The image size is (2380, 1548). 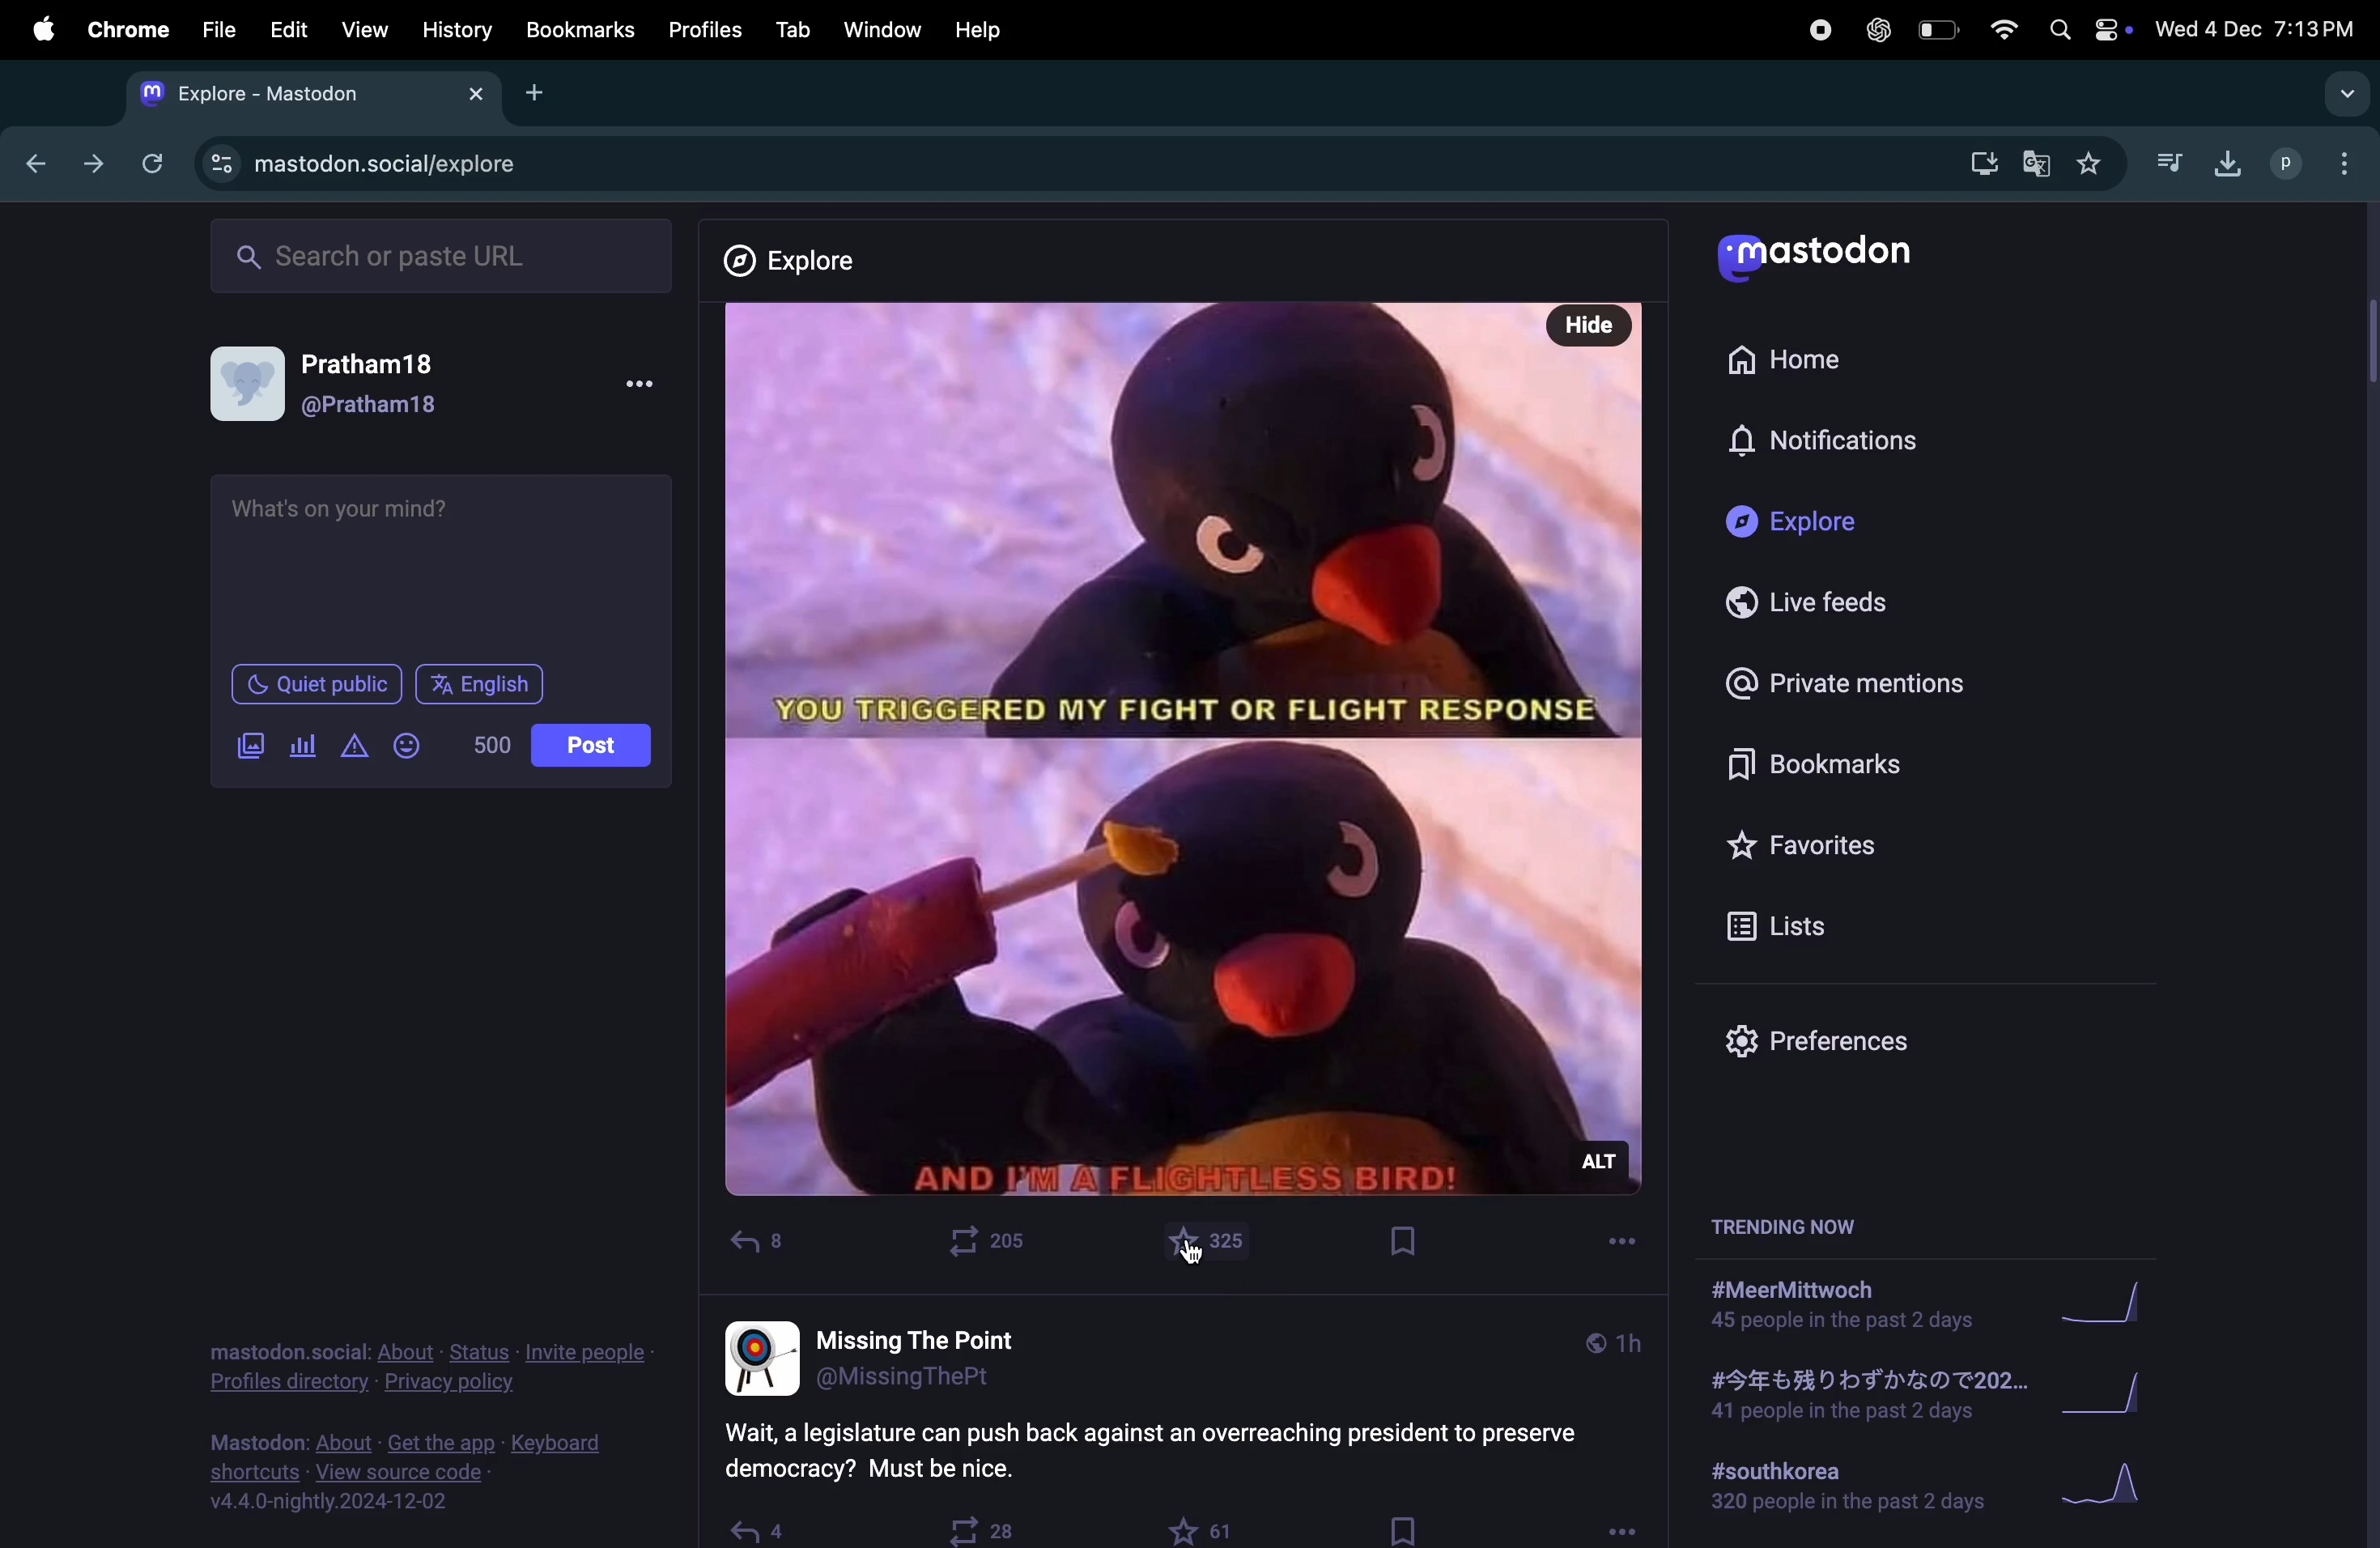 I want to click on English, so click(x=481, y=687).